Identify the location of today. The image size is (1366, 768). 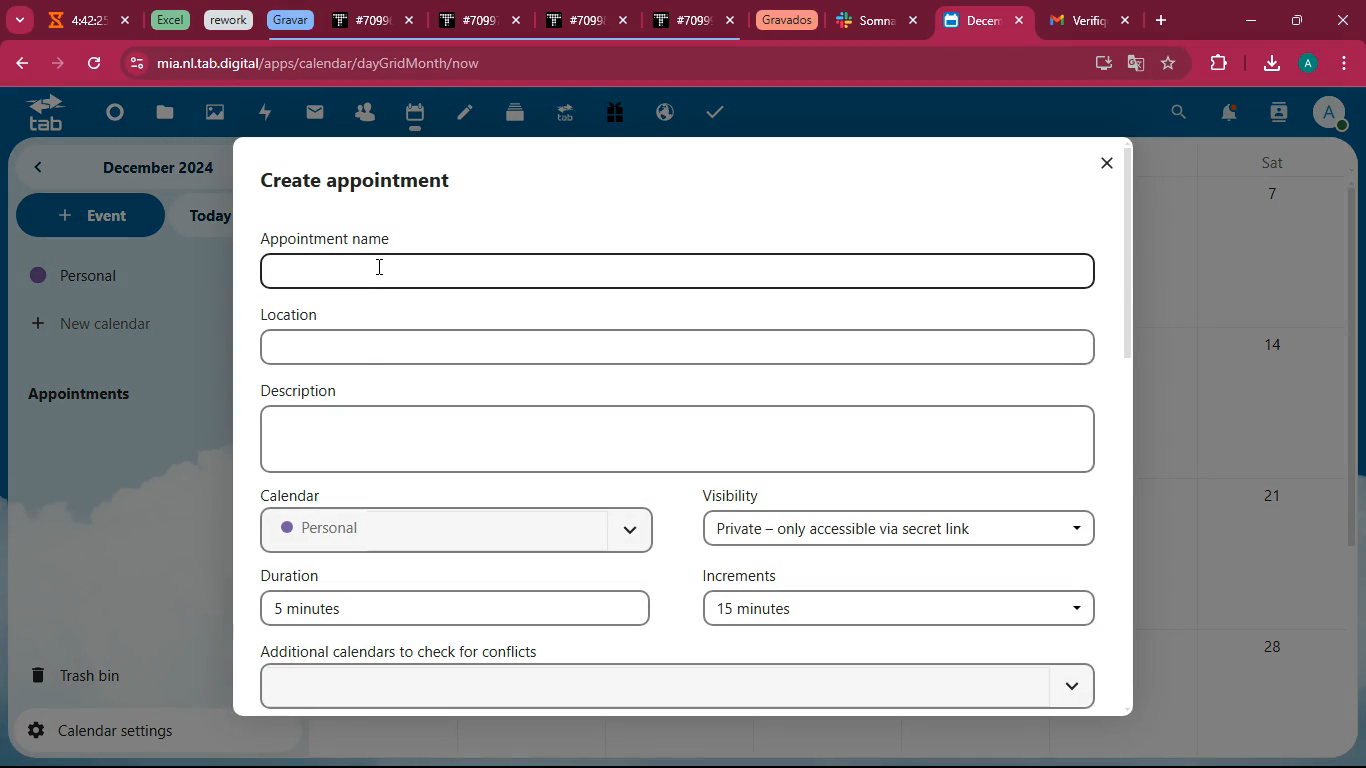
(207, 216).